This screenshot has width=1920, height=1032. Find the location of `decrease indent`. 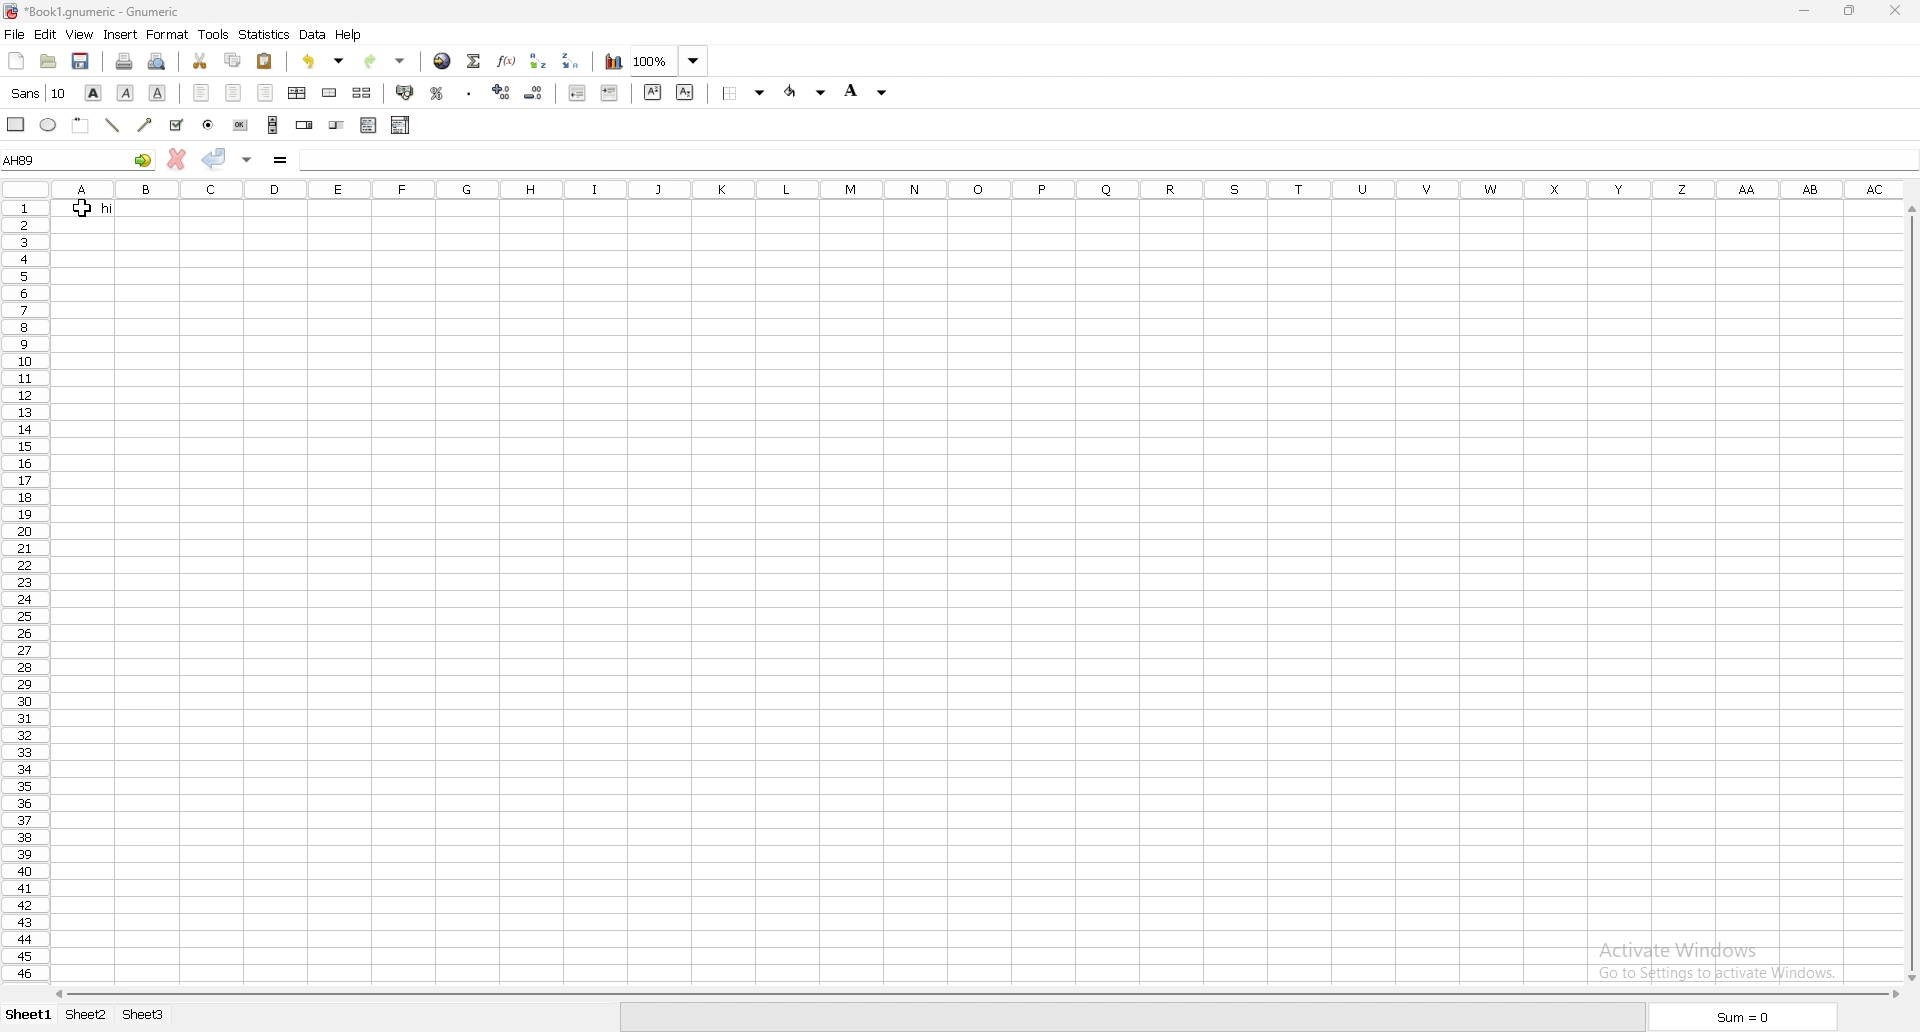

decrease indent is located at coordinates (579, 91).